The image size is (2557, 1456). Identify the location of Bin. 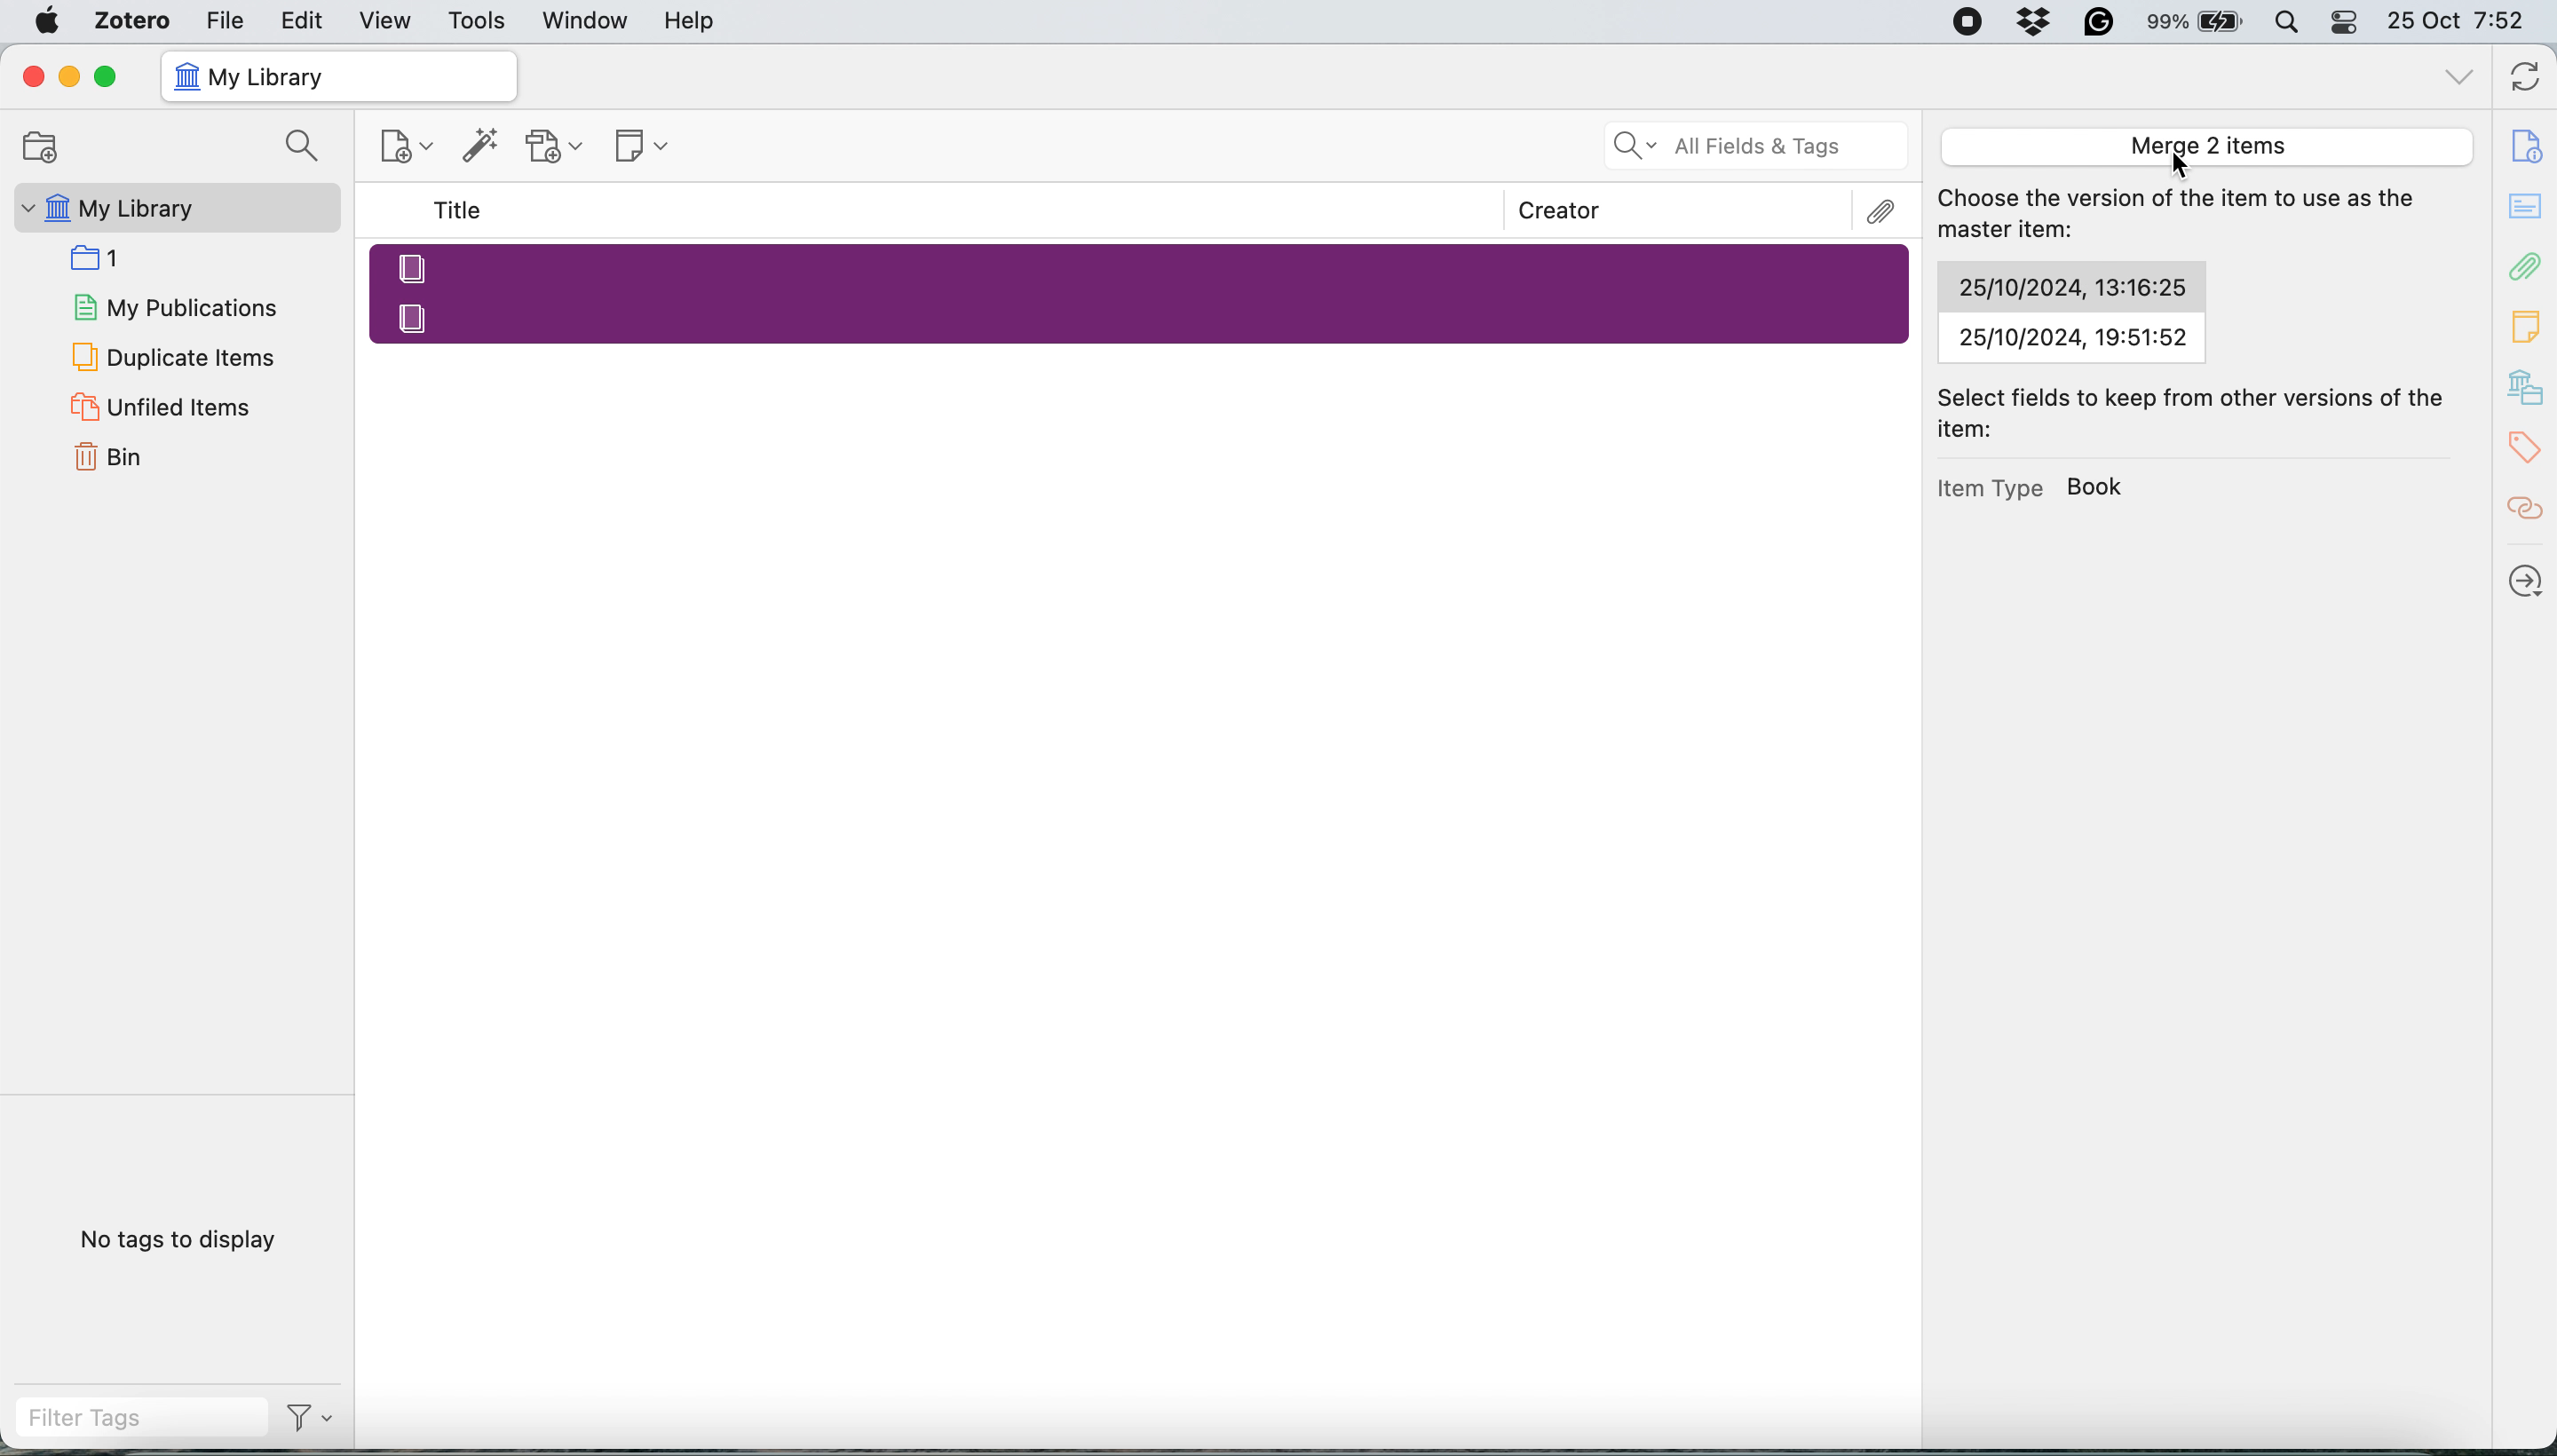
(133, 454).